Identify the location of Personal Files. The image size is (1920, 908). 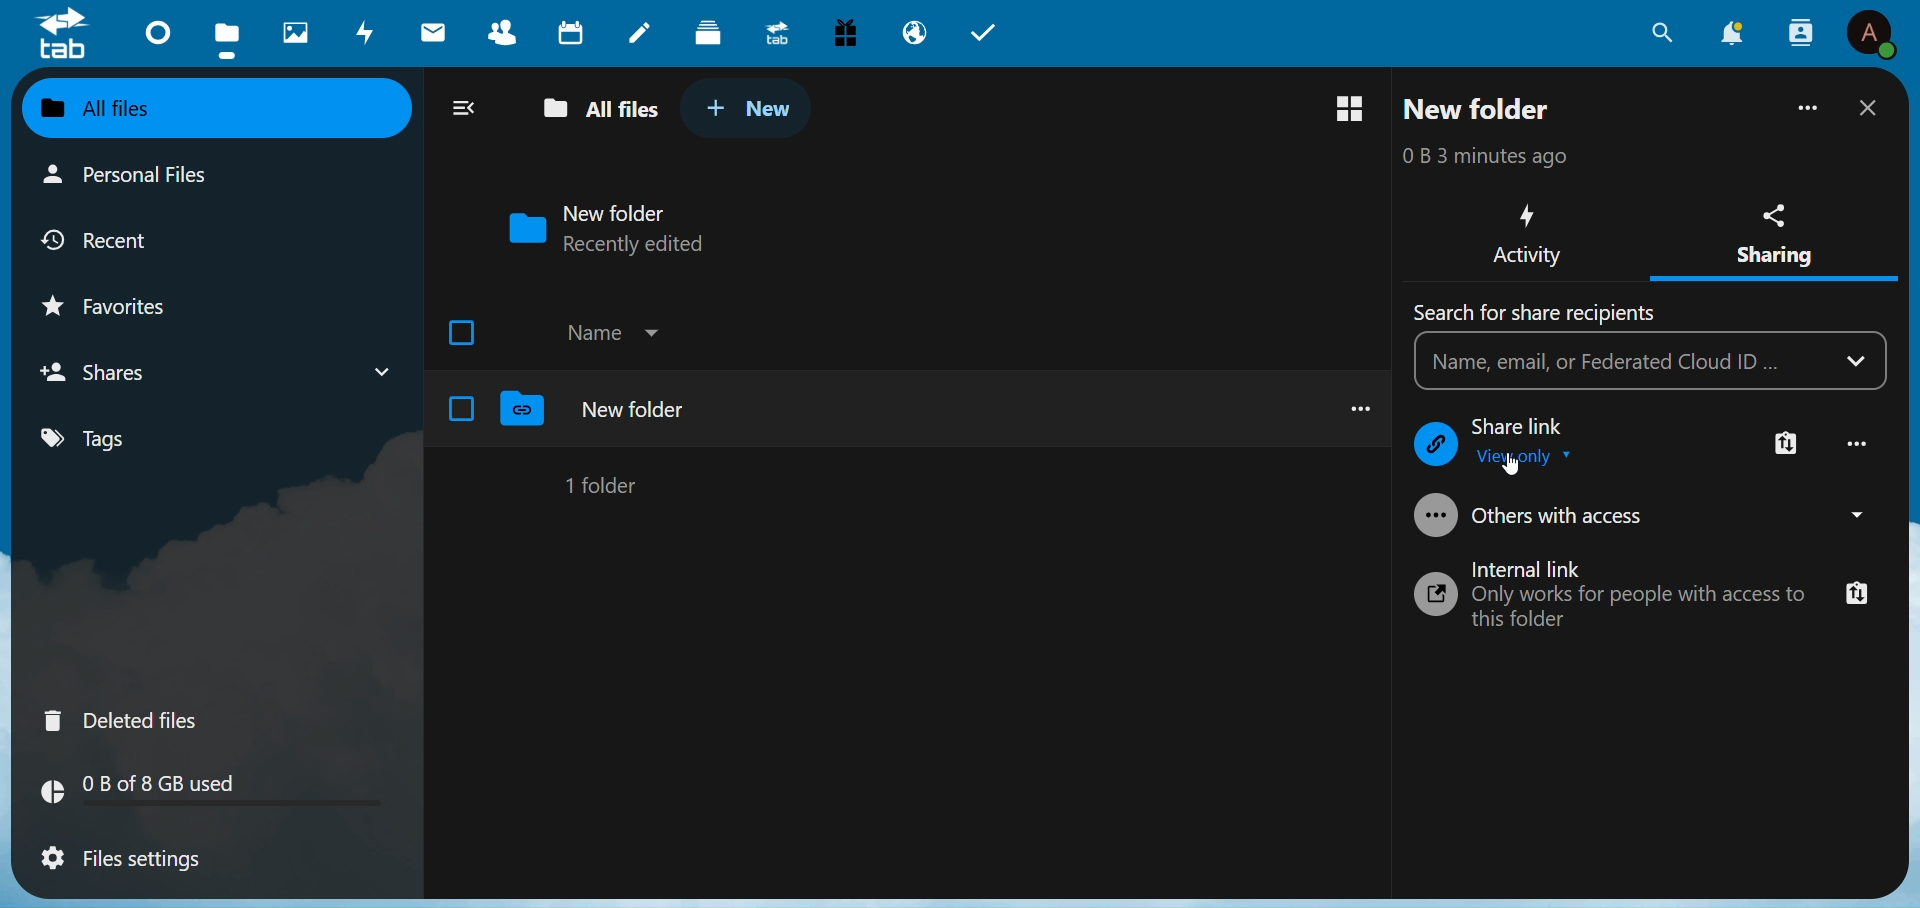
(133, 176).